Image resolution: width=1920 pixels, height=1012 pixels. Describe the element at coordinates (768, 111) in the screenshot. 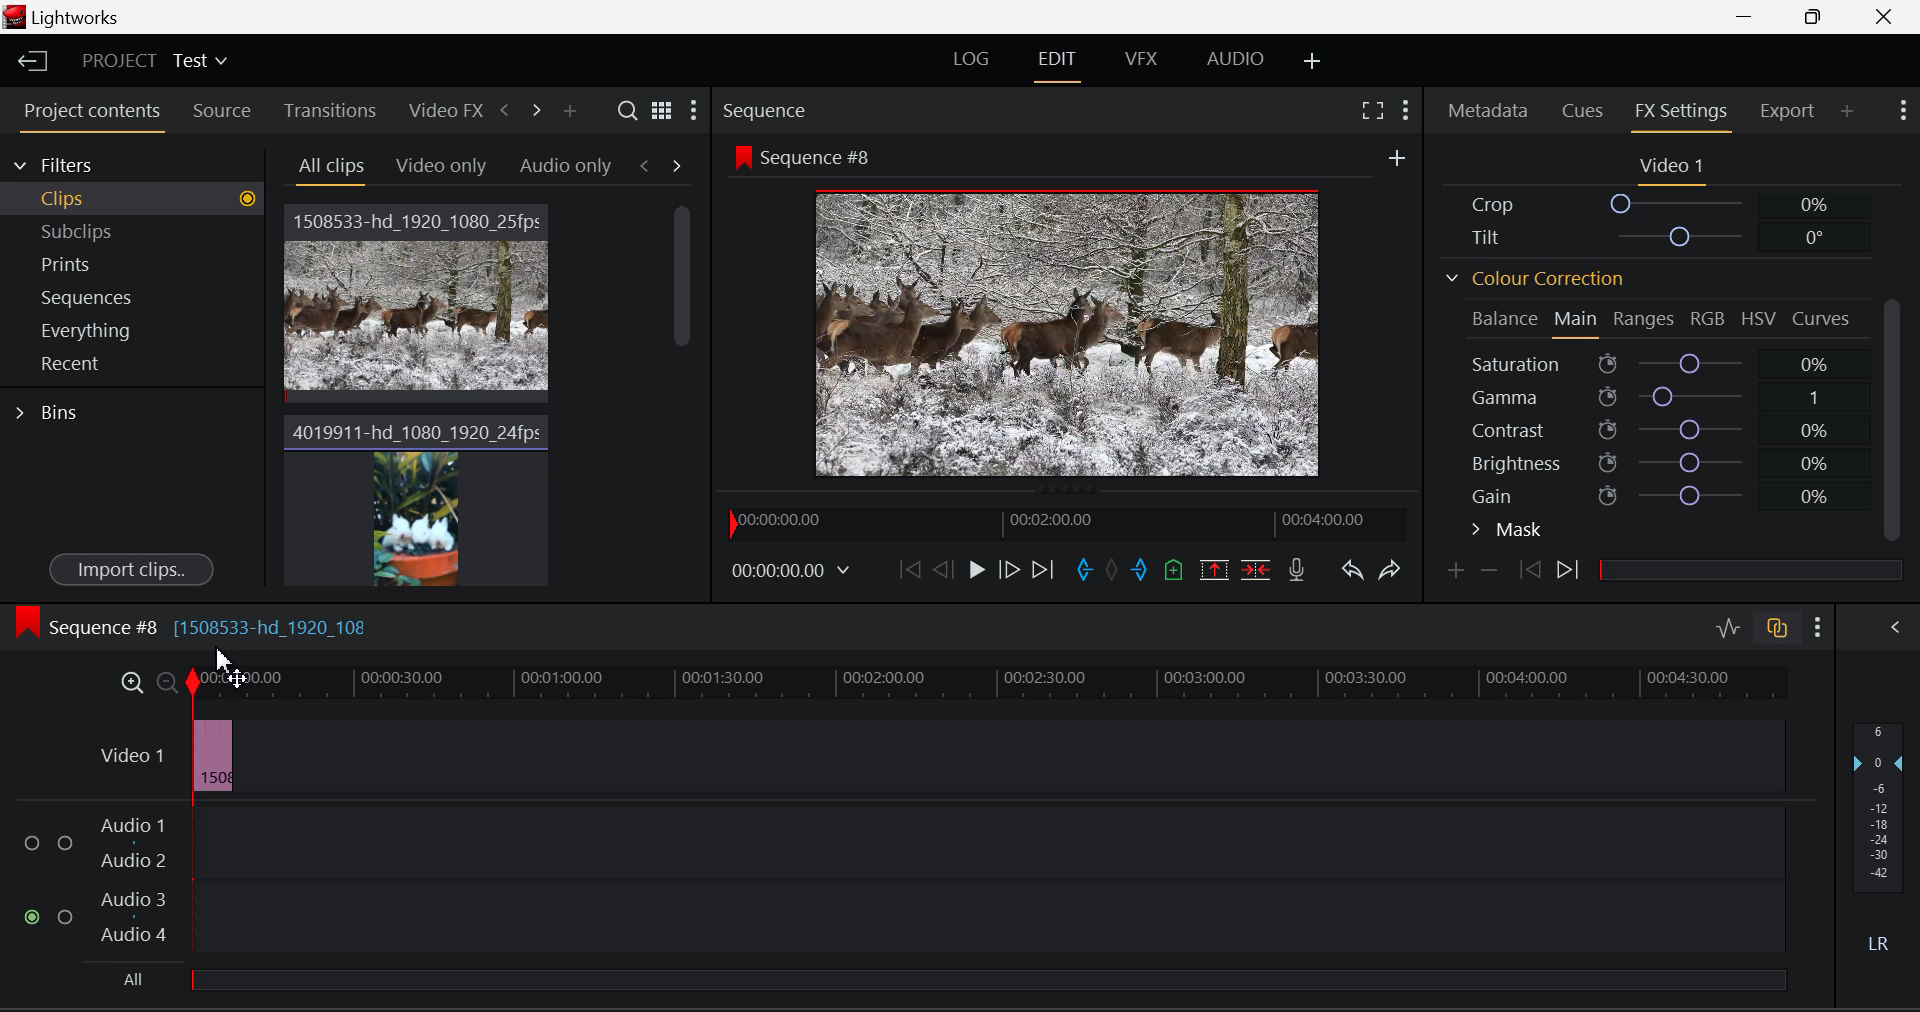

I see `Sequence Preview Section Heading` at that location.